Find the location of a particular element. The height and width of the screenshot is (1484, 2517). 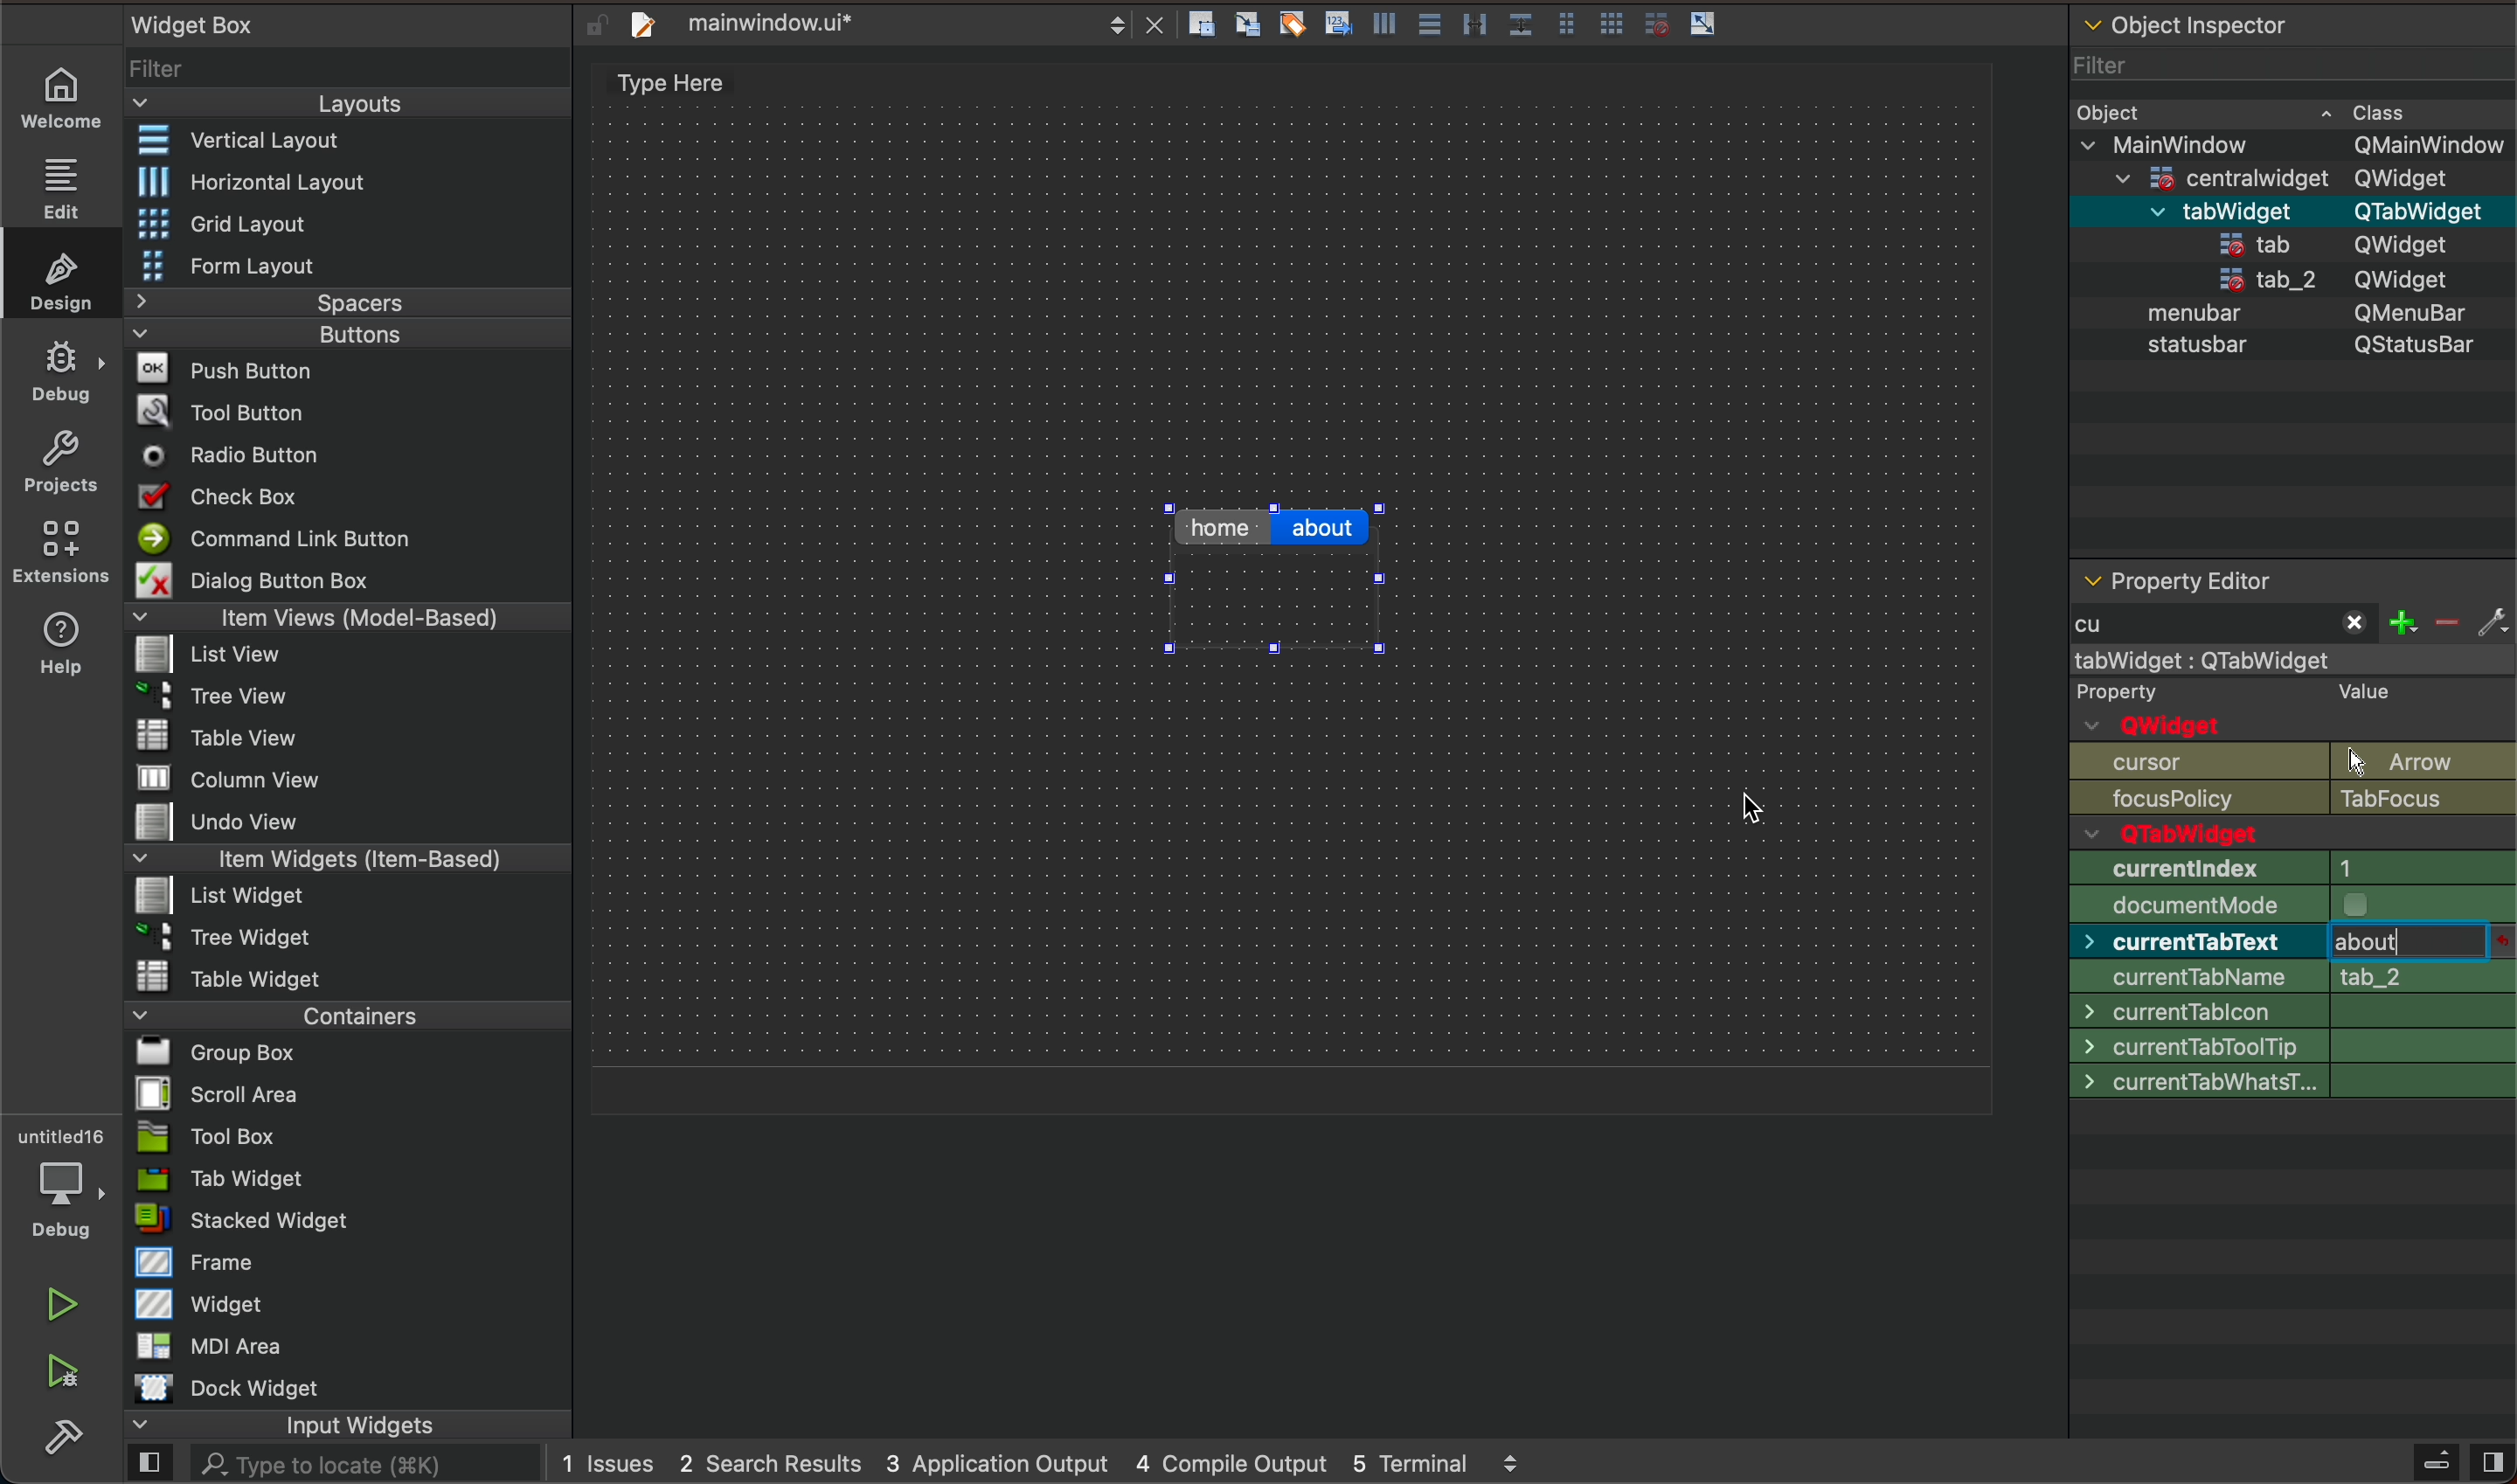

geometry is located at coordinates (2296, 868).